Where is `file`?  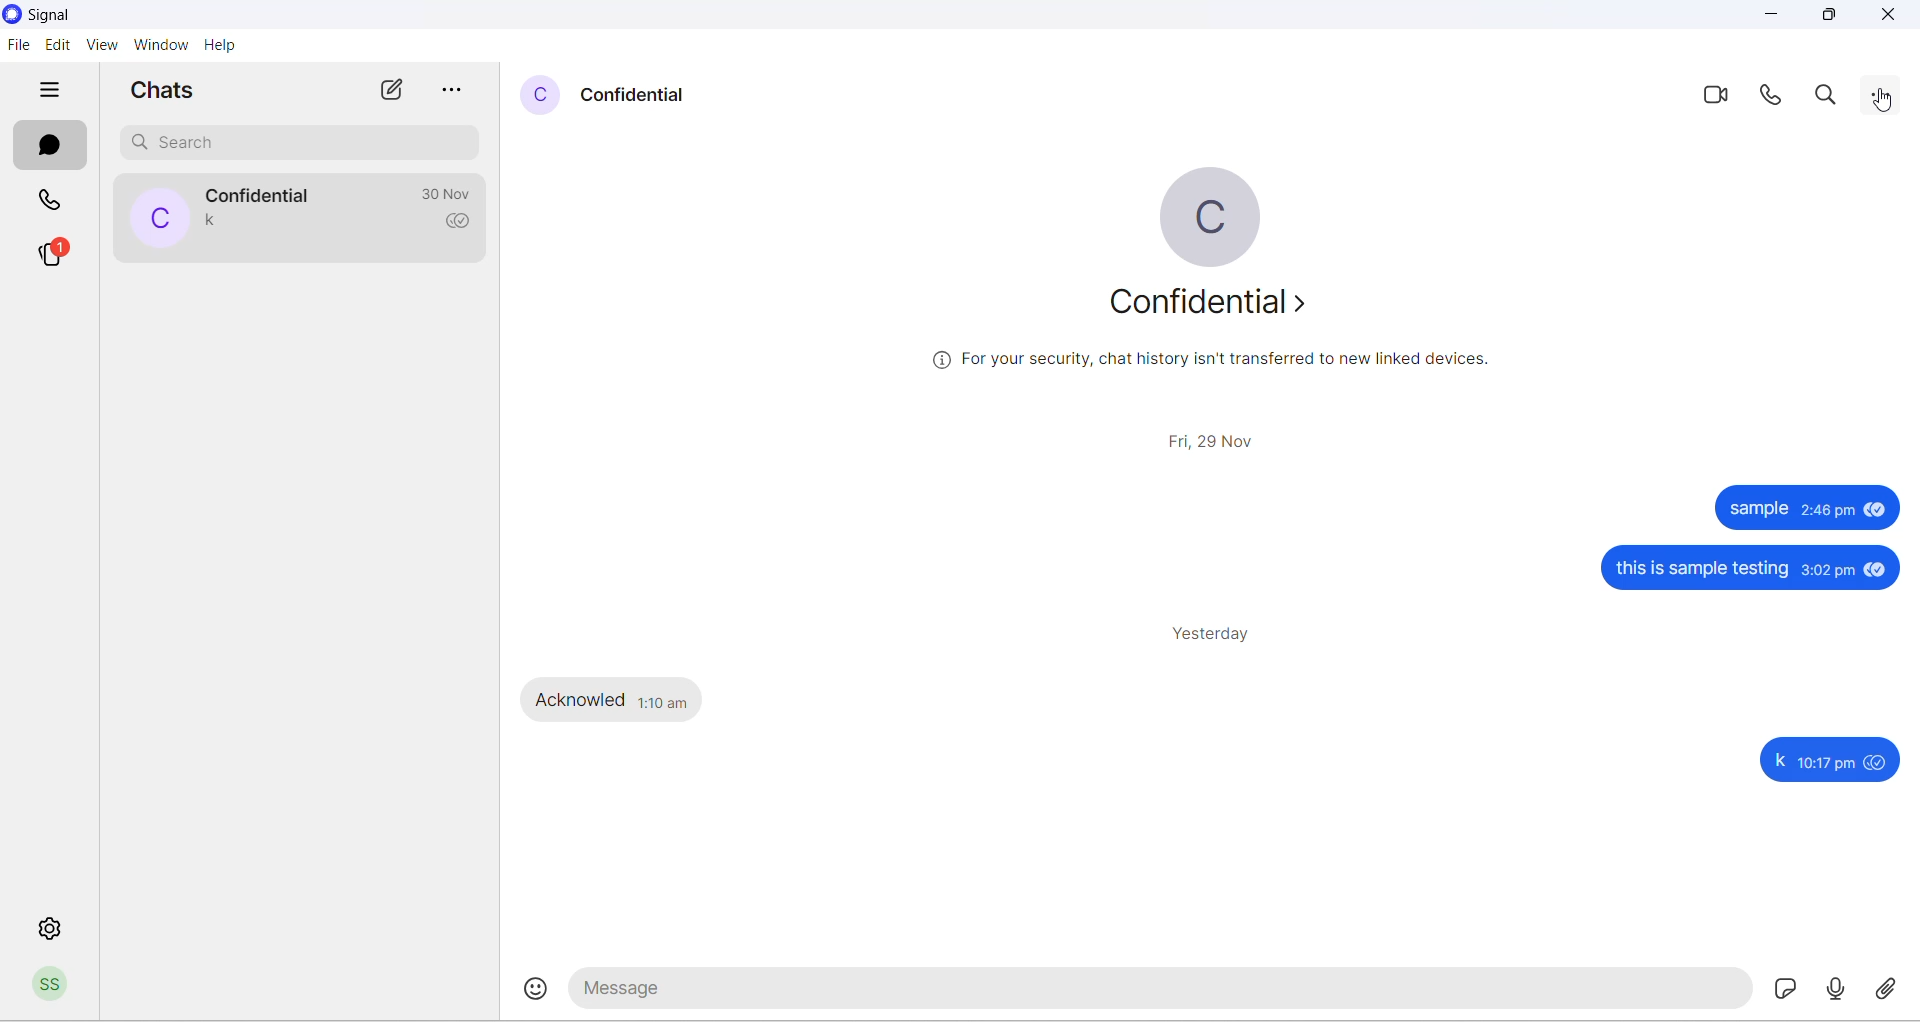 file is located at coordinates (18, 46).